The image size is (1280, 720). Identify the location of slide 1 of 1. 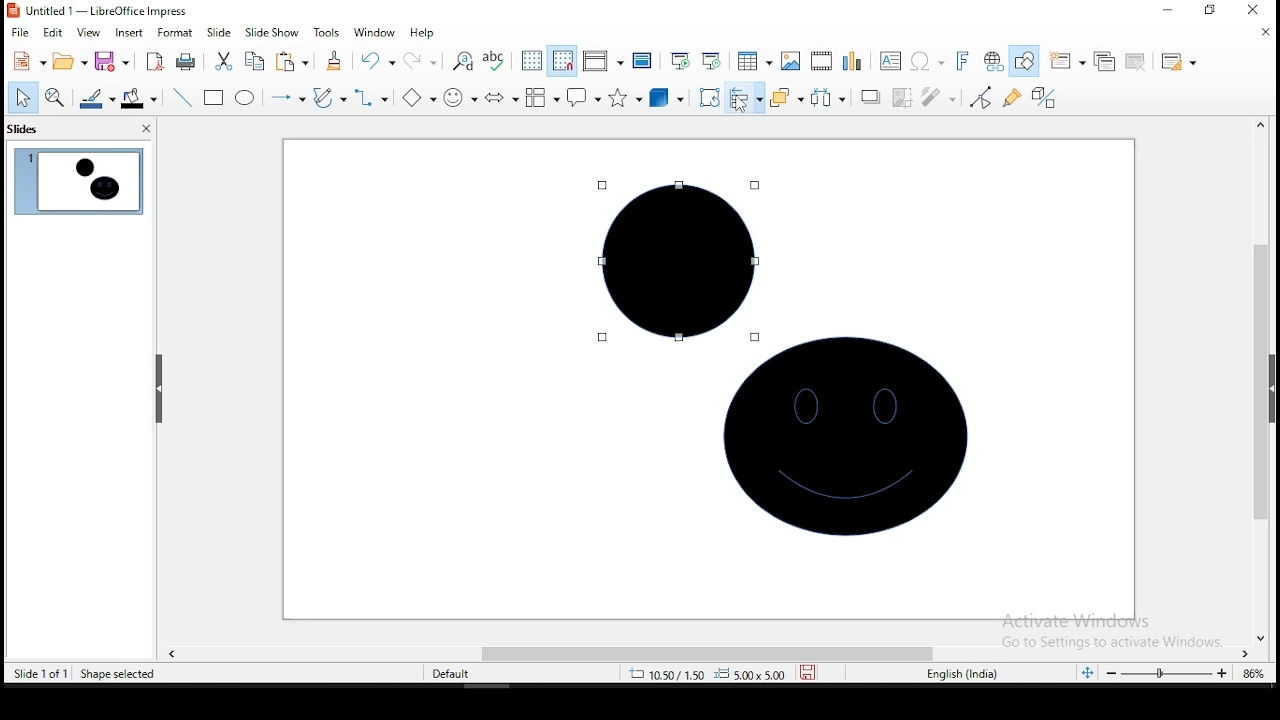
(42, 673).